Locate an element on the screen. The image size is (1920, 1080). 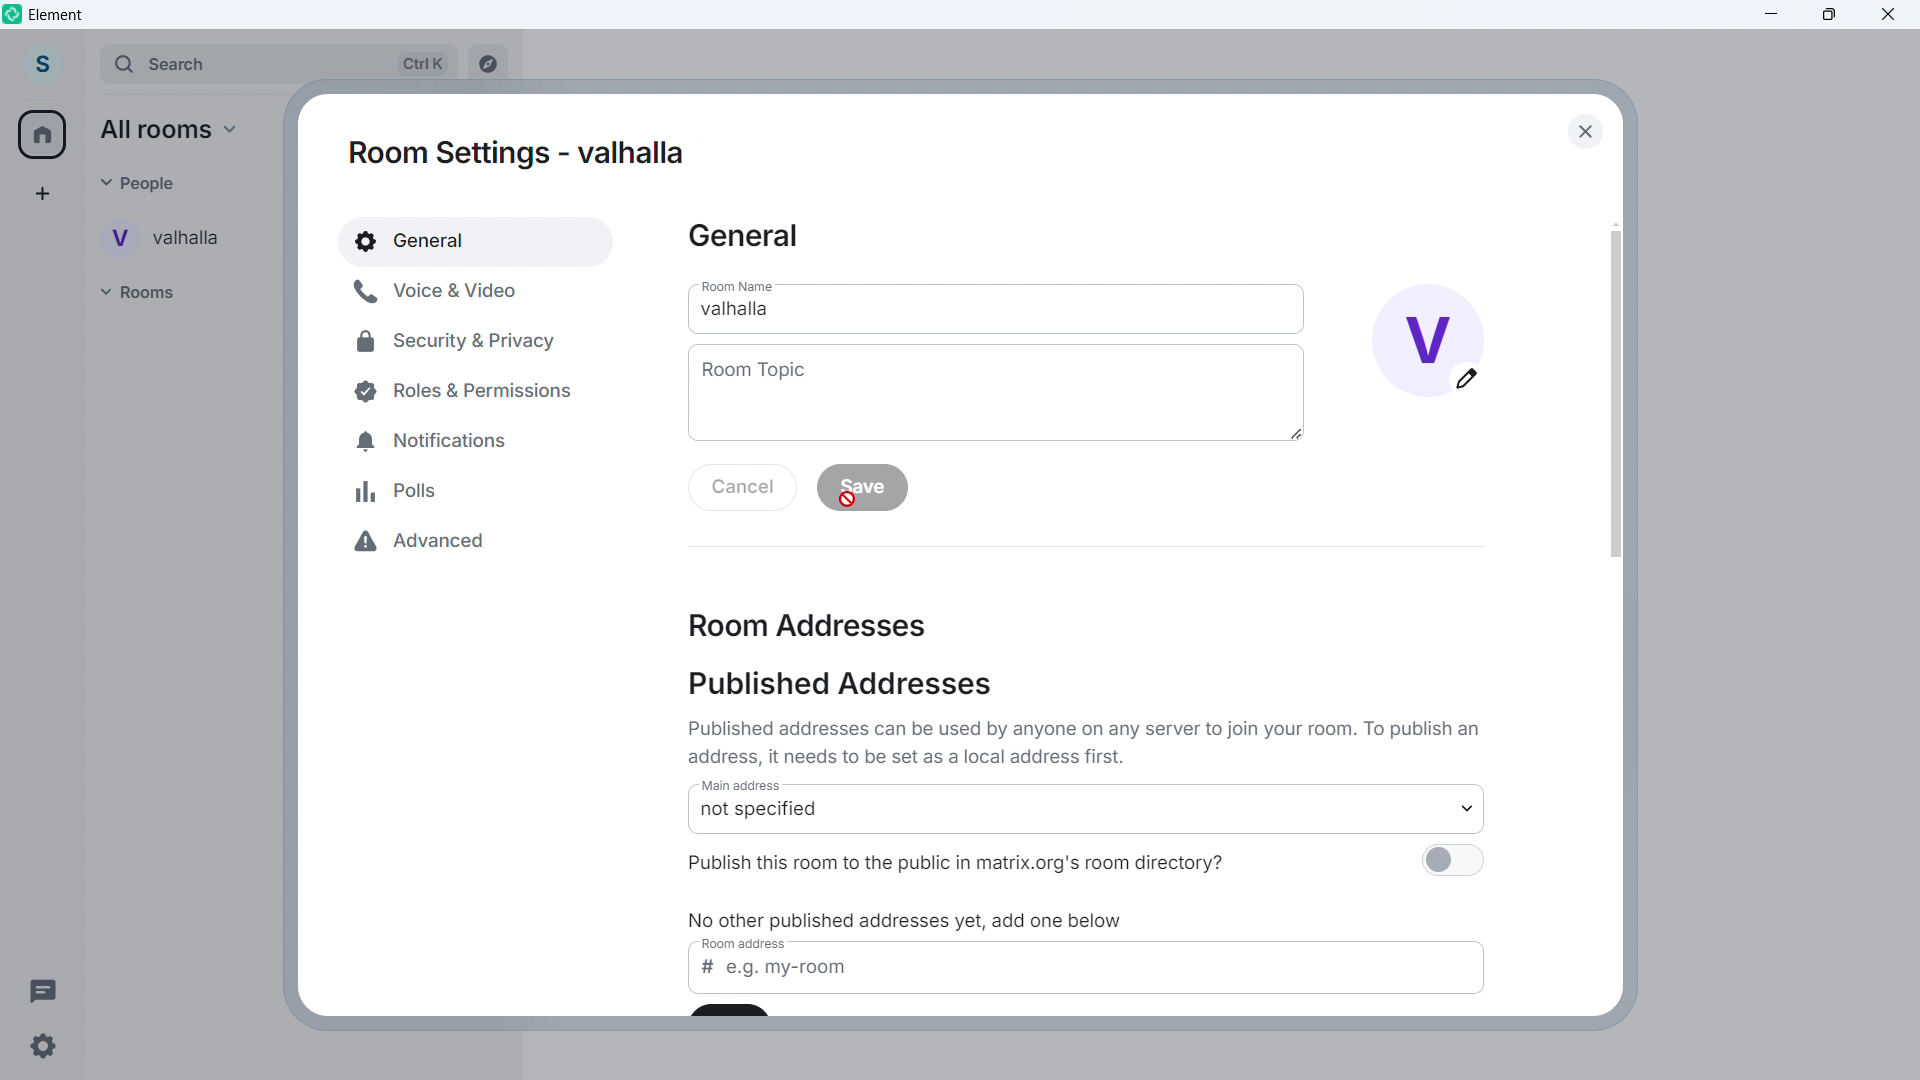
Threads  is located at coordinates (42, 989).